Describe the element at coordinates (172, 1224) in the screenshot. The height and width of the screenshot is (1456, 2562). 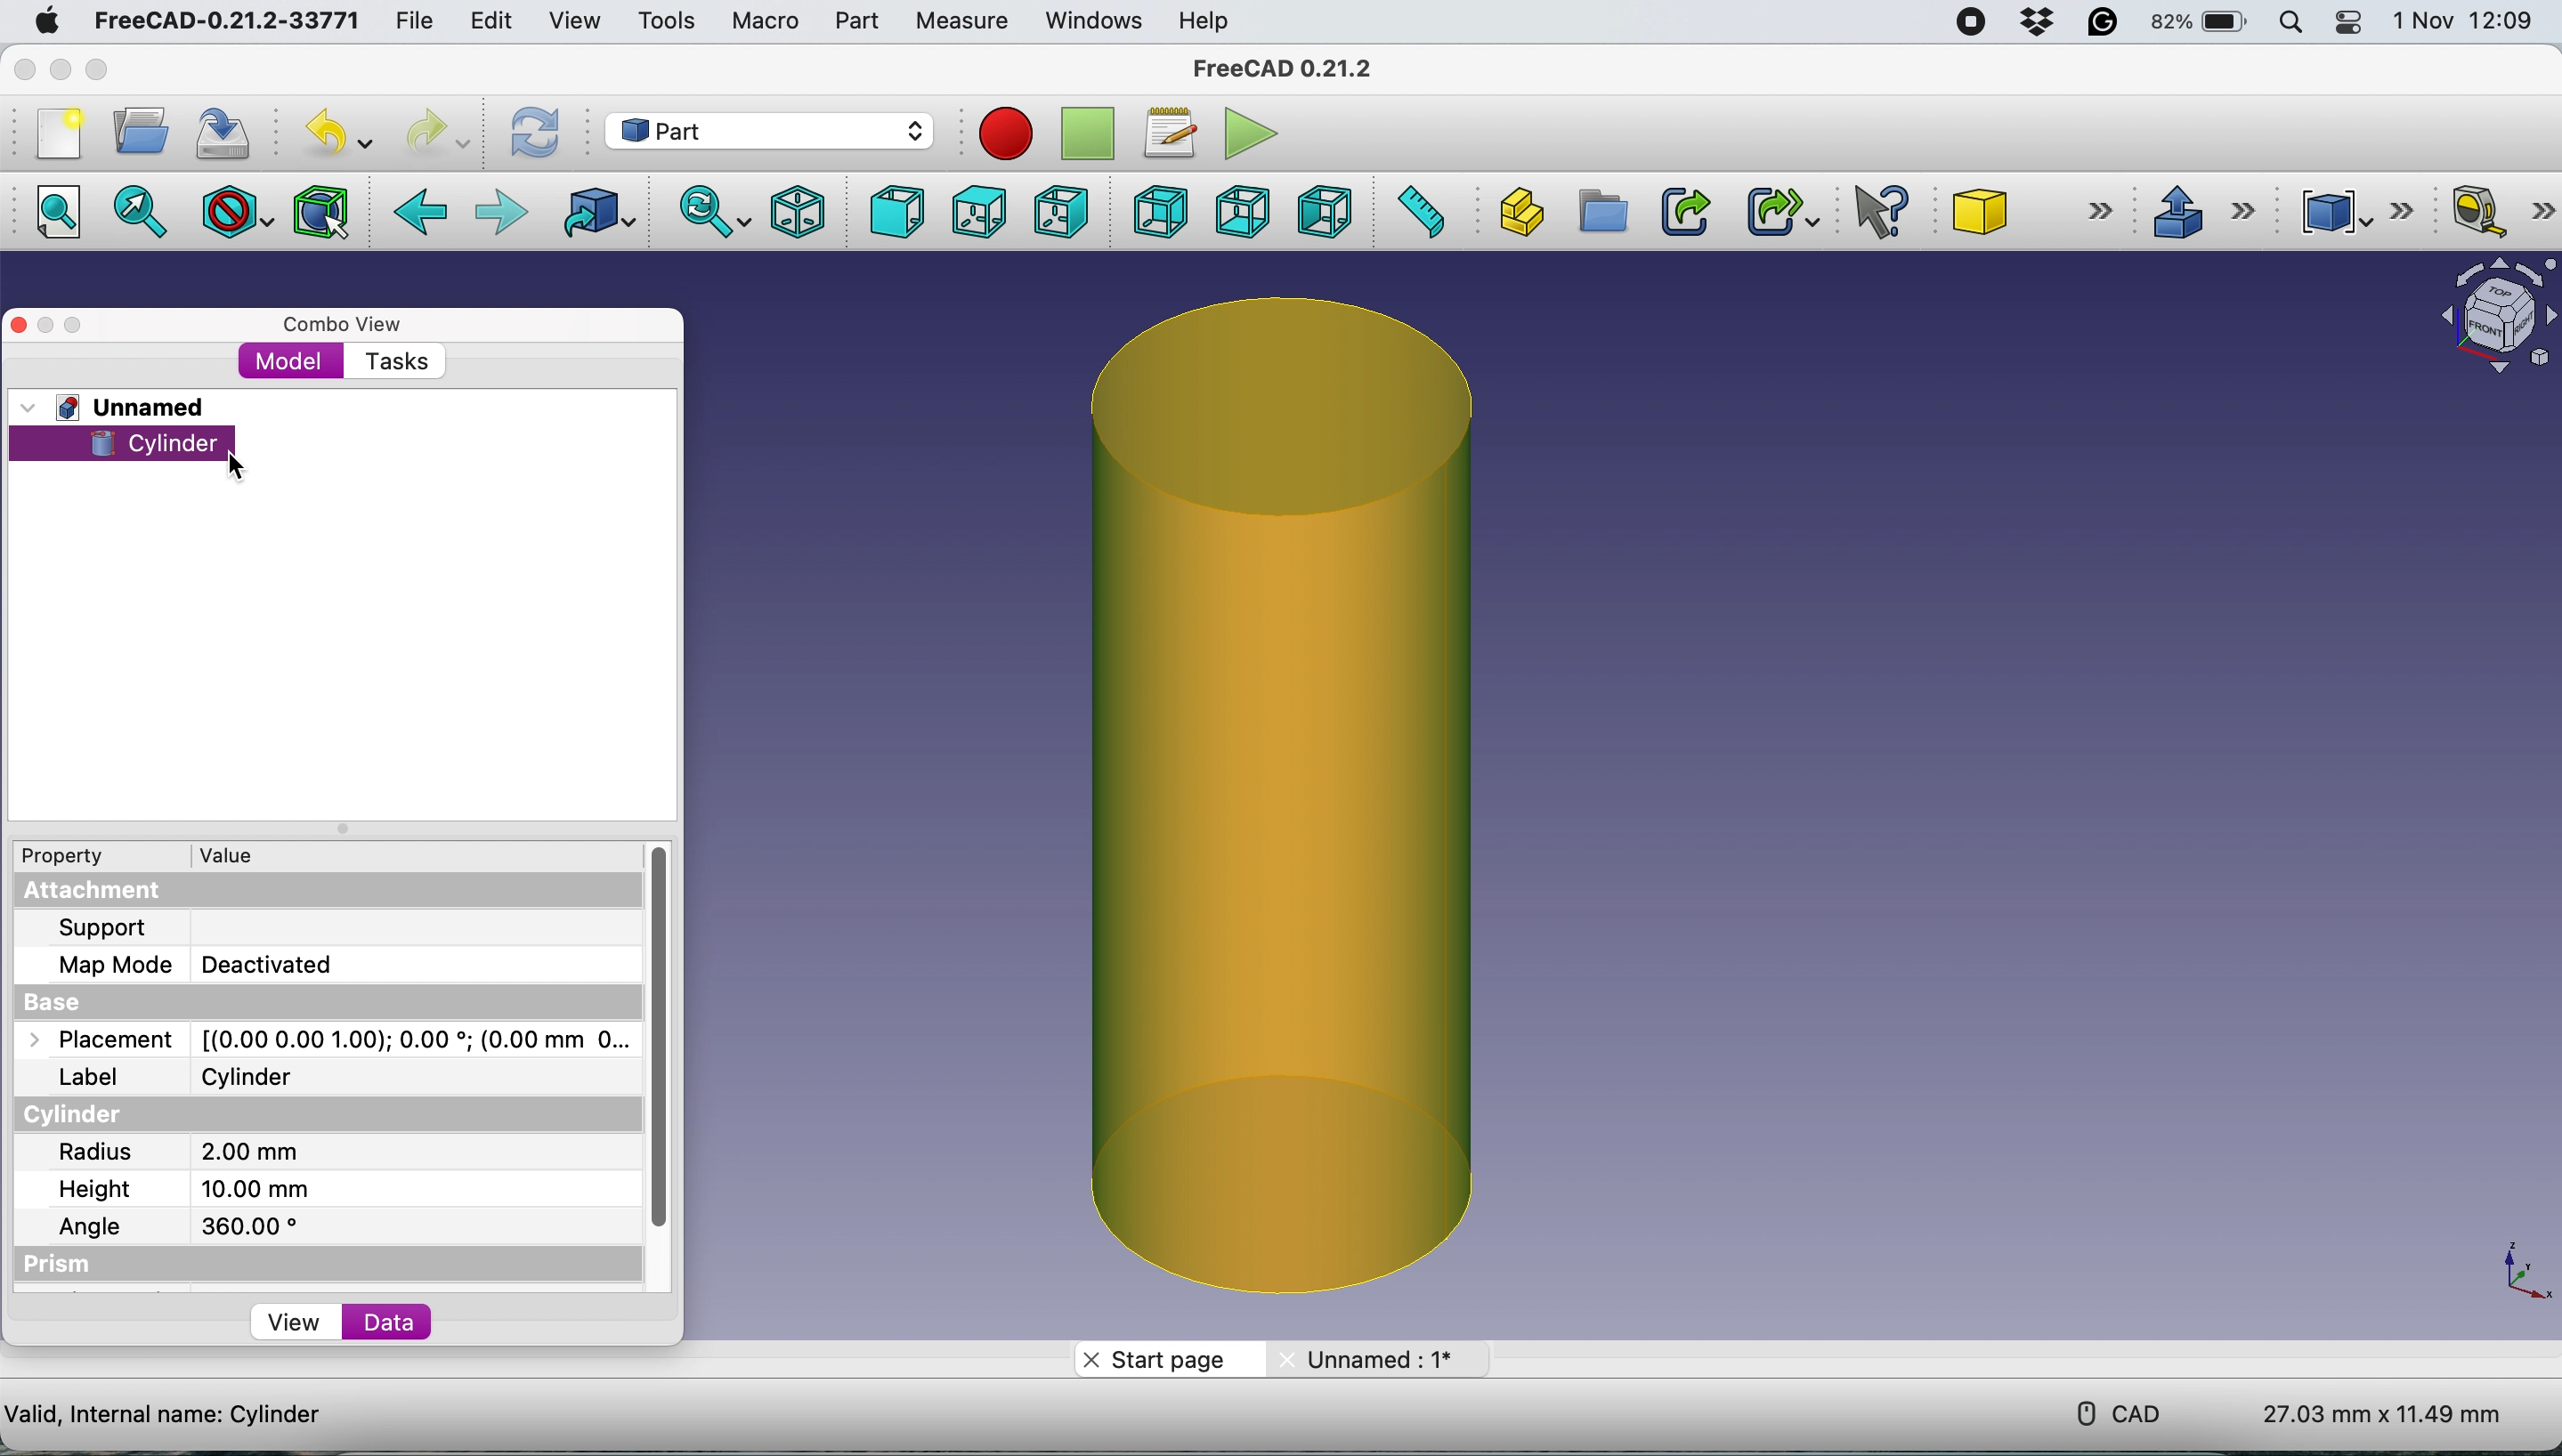
I see `angle` at that location.